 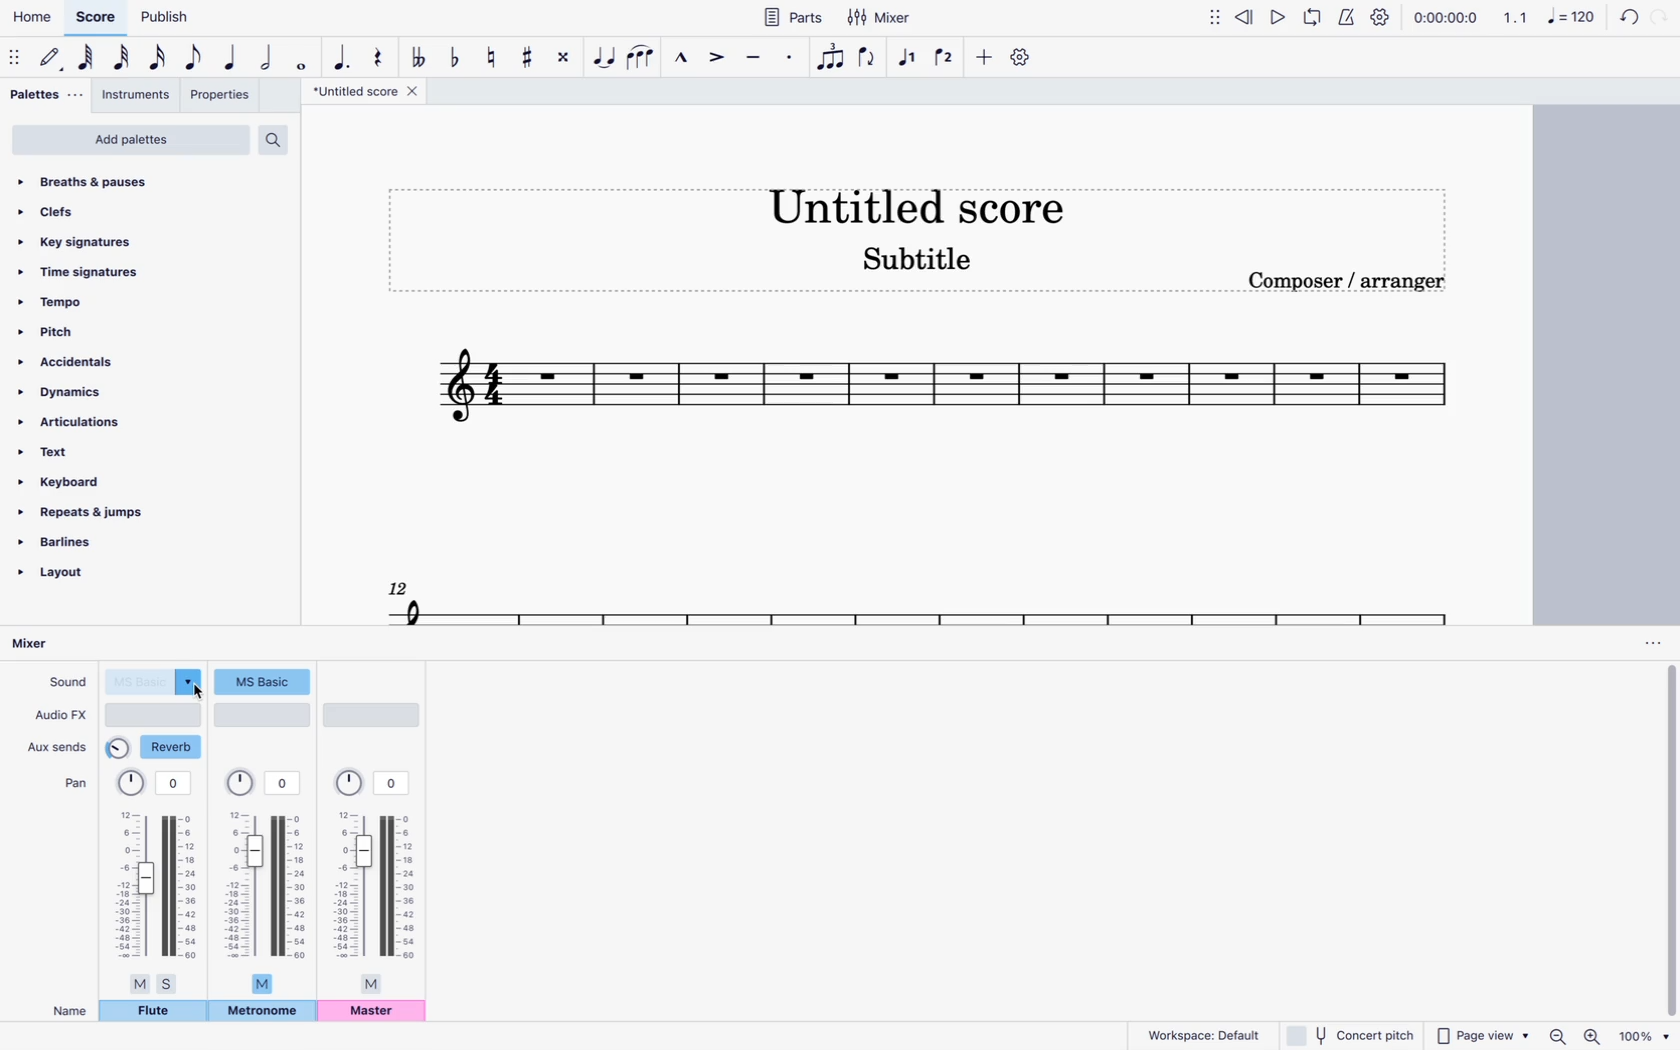 What do you see at coordinates (263, 680) in the screenshot?
I see `sound type` at bounding box center [263, 680].